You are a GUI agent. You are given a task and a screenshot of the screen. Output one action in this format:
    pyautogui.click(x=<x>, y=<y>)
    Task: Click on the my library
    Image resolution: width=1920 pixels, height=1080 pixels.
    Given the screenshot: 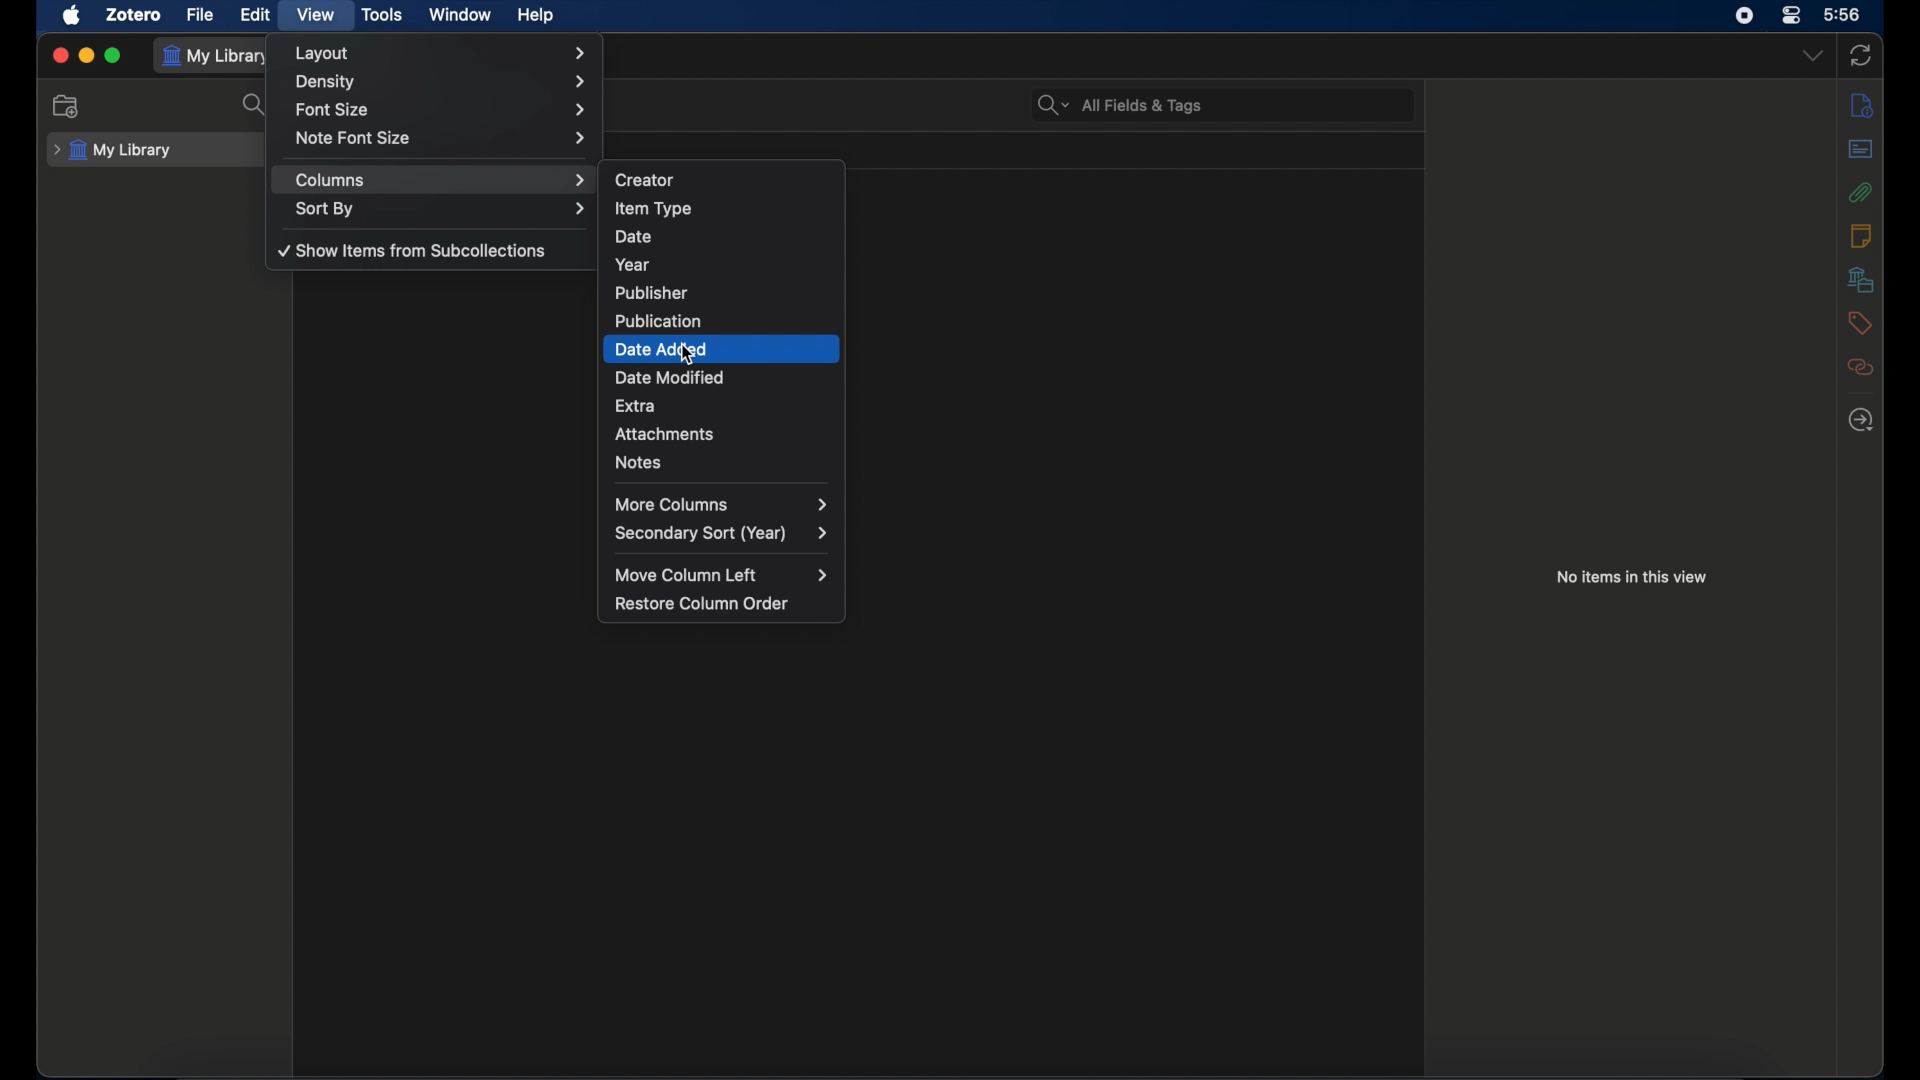 What is the action you would take?
    pyautogui.click(x=113, y=151)
    